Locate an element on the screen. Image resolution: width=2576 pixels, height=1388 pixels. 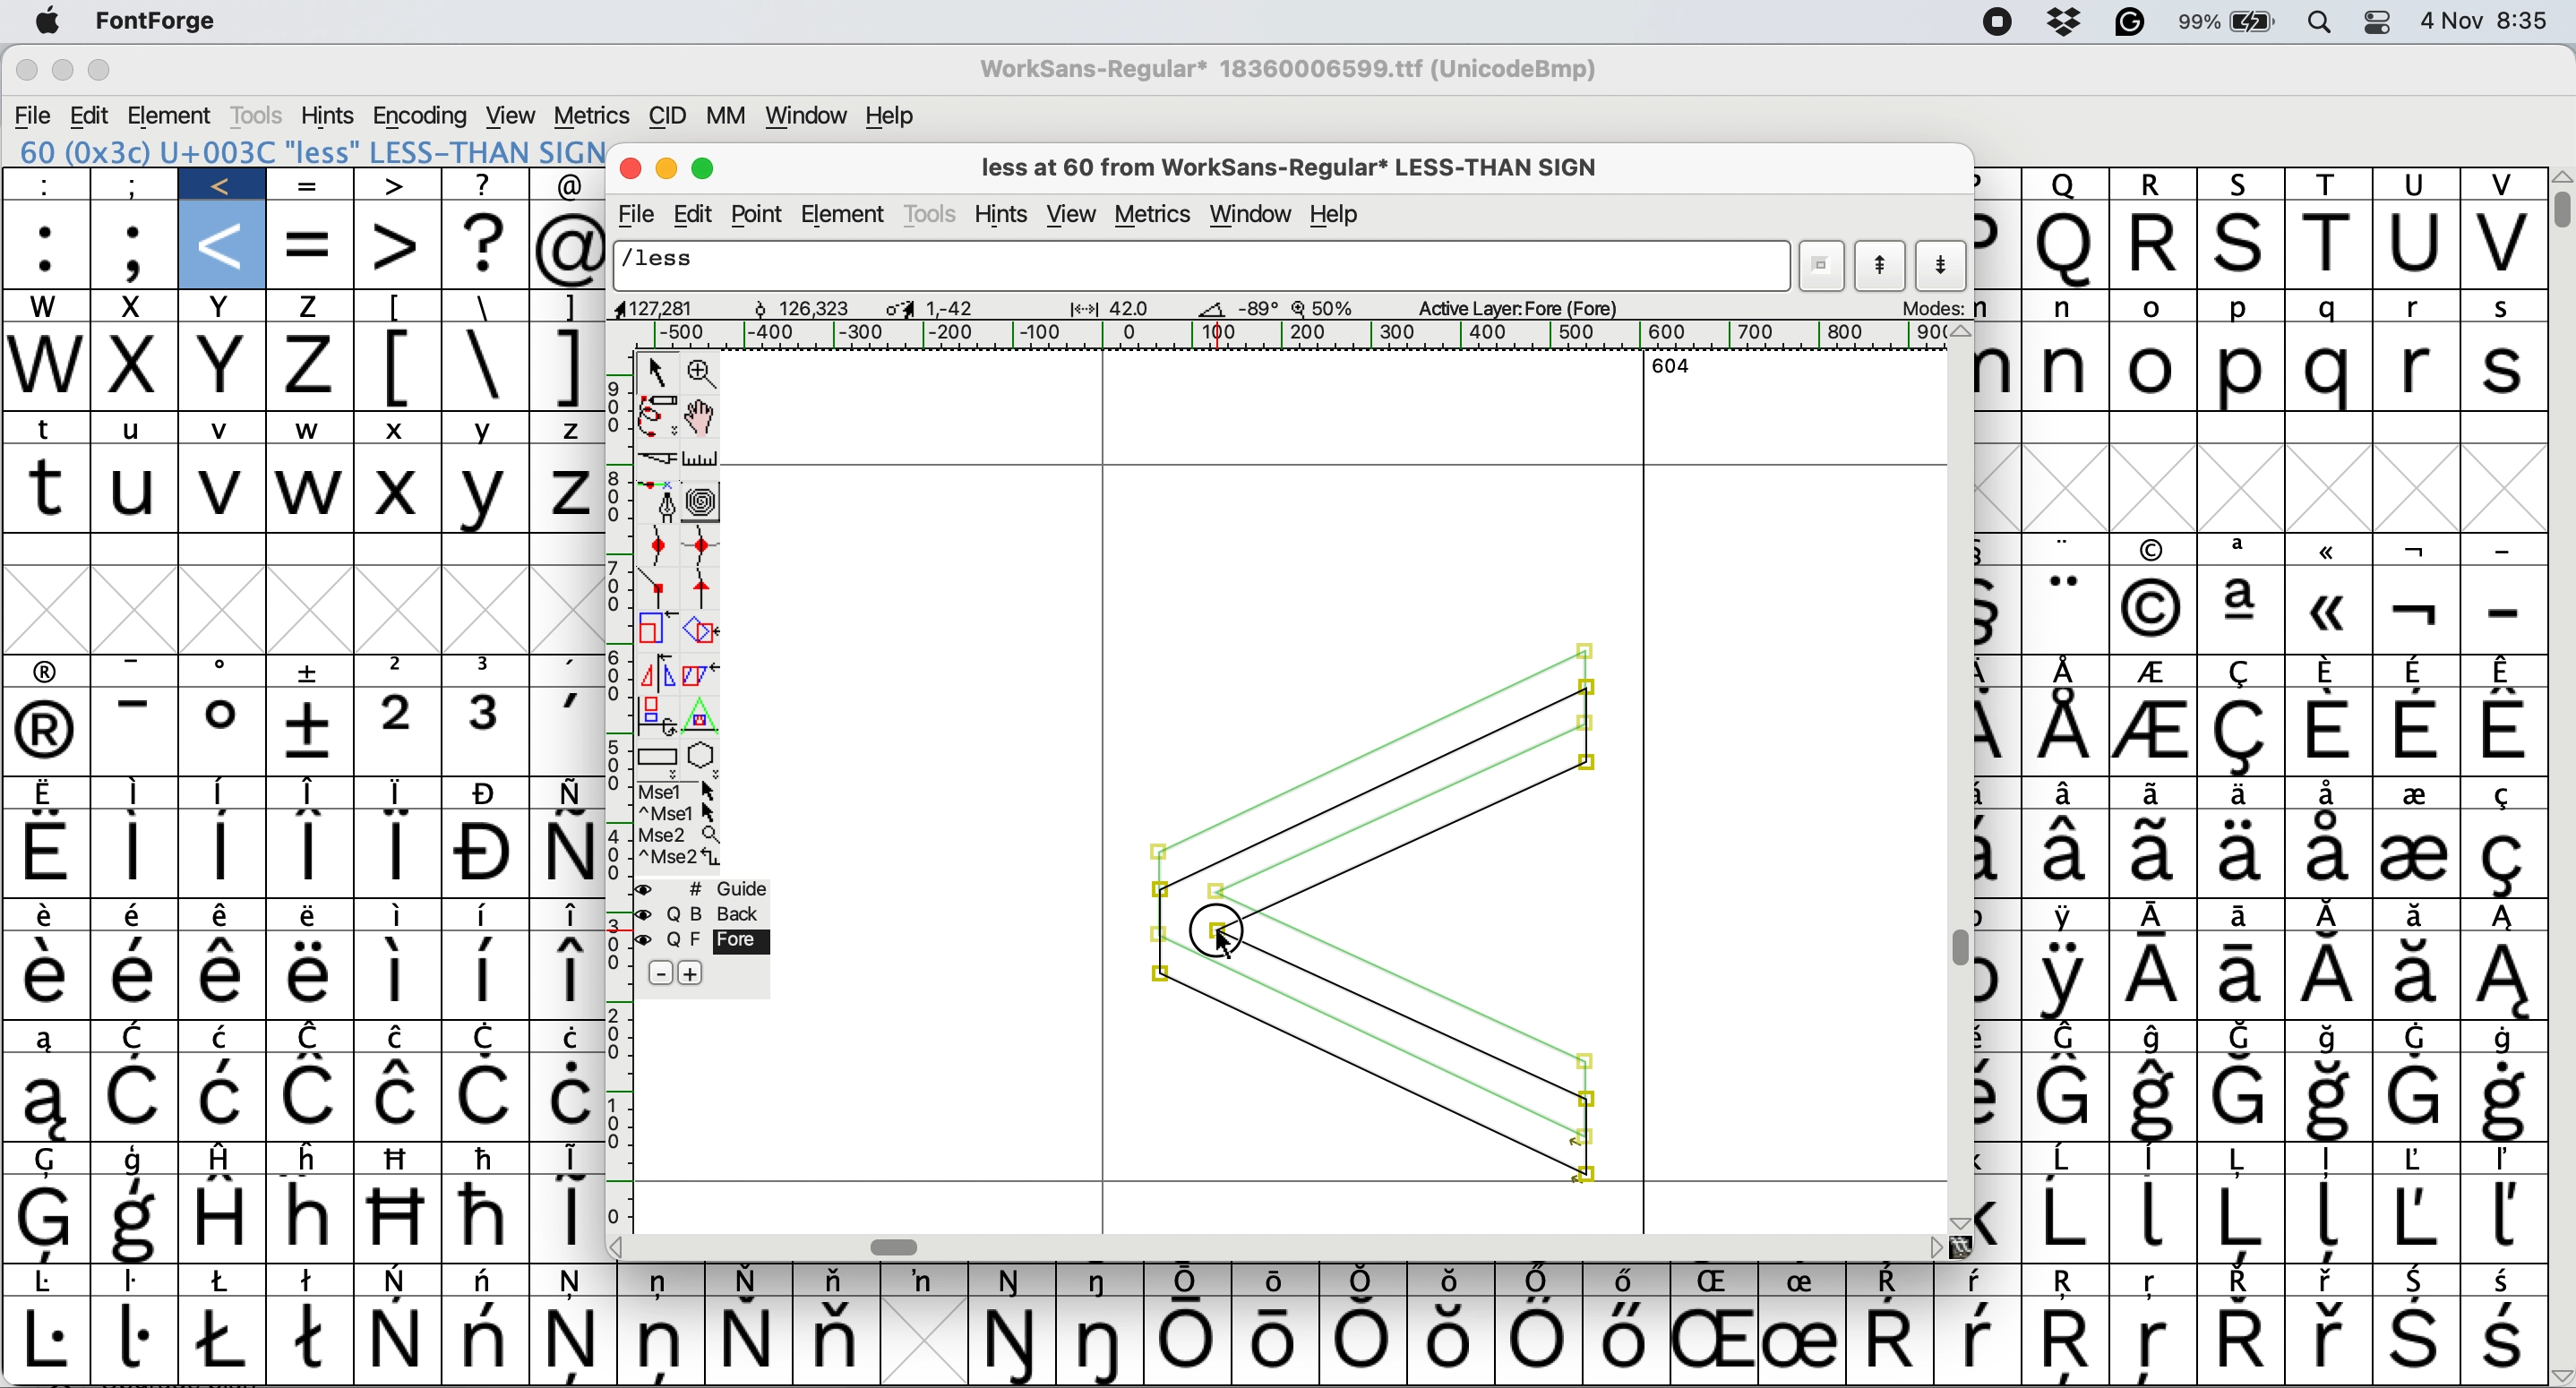
Symbol is located at coordinates (2160, 918).